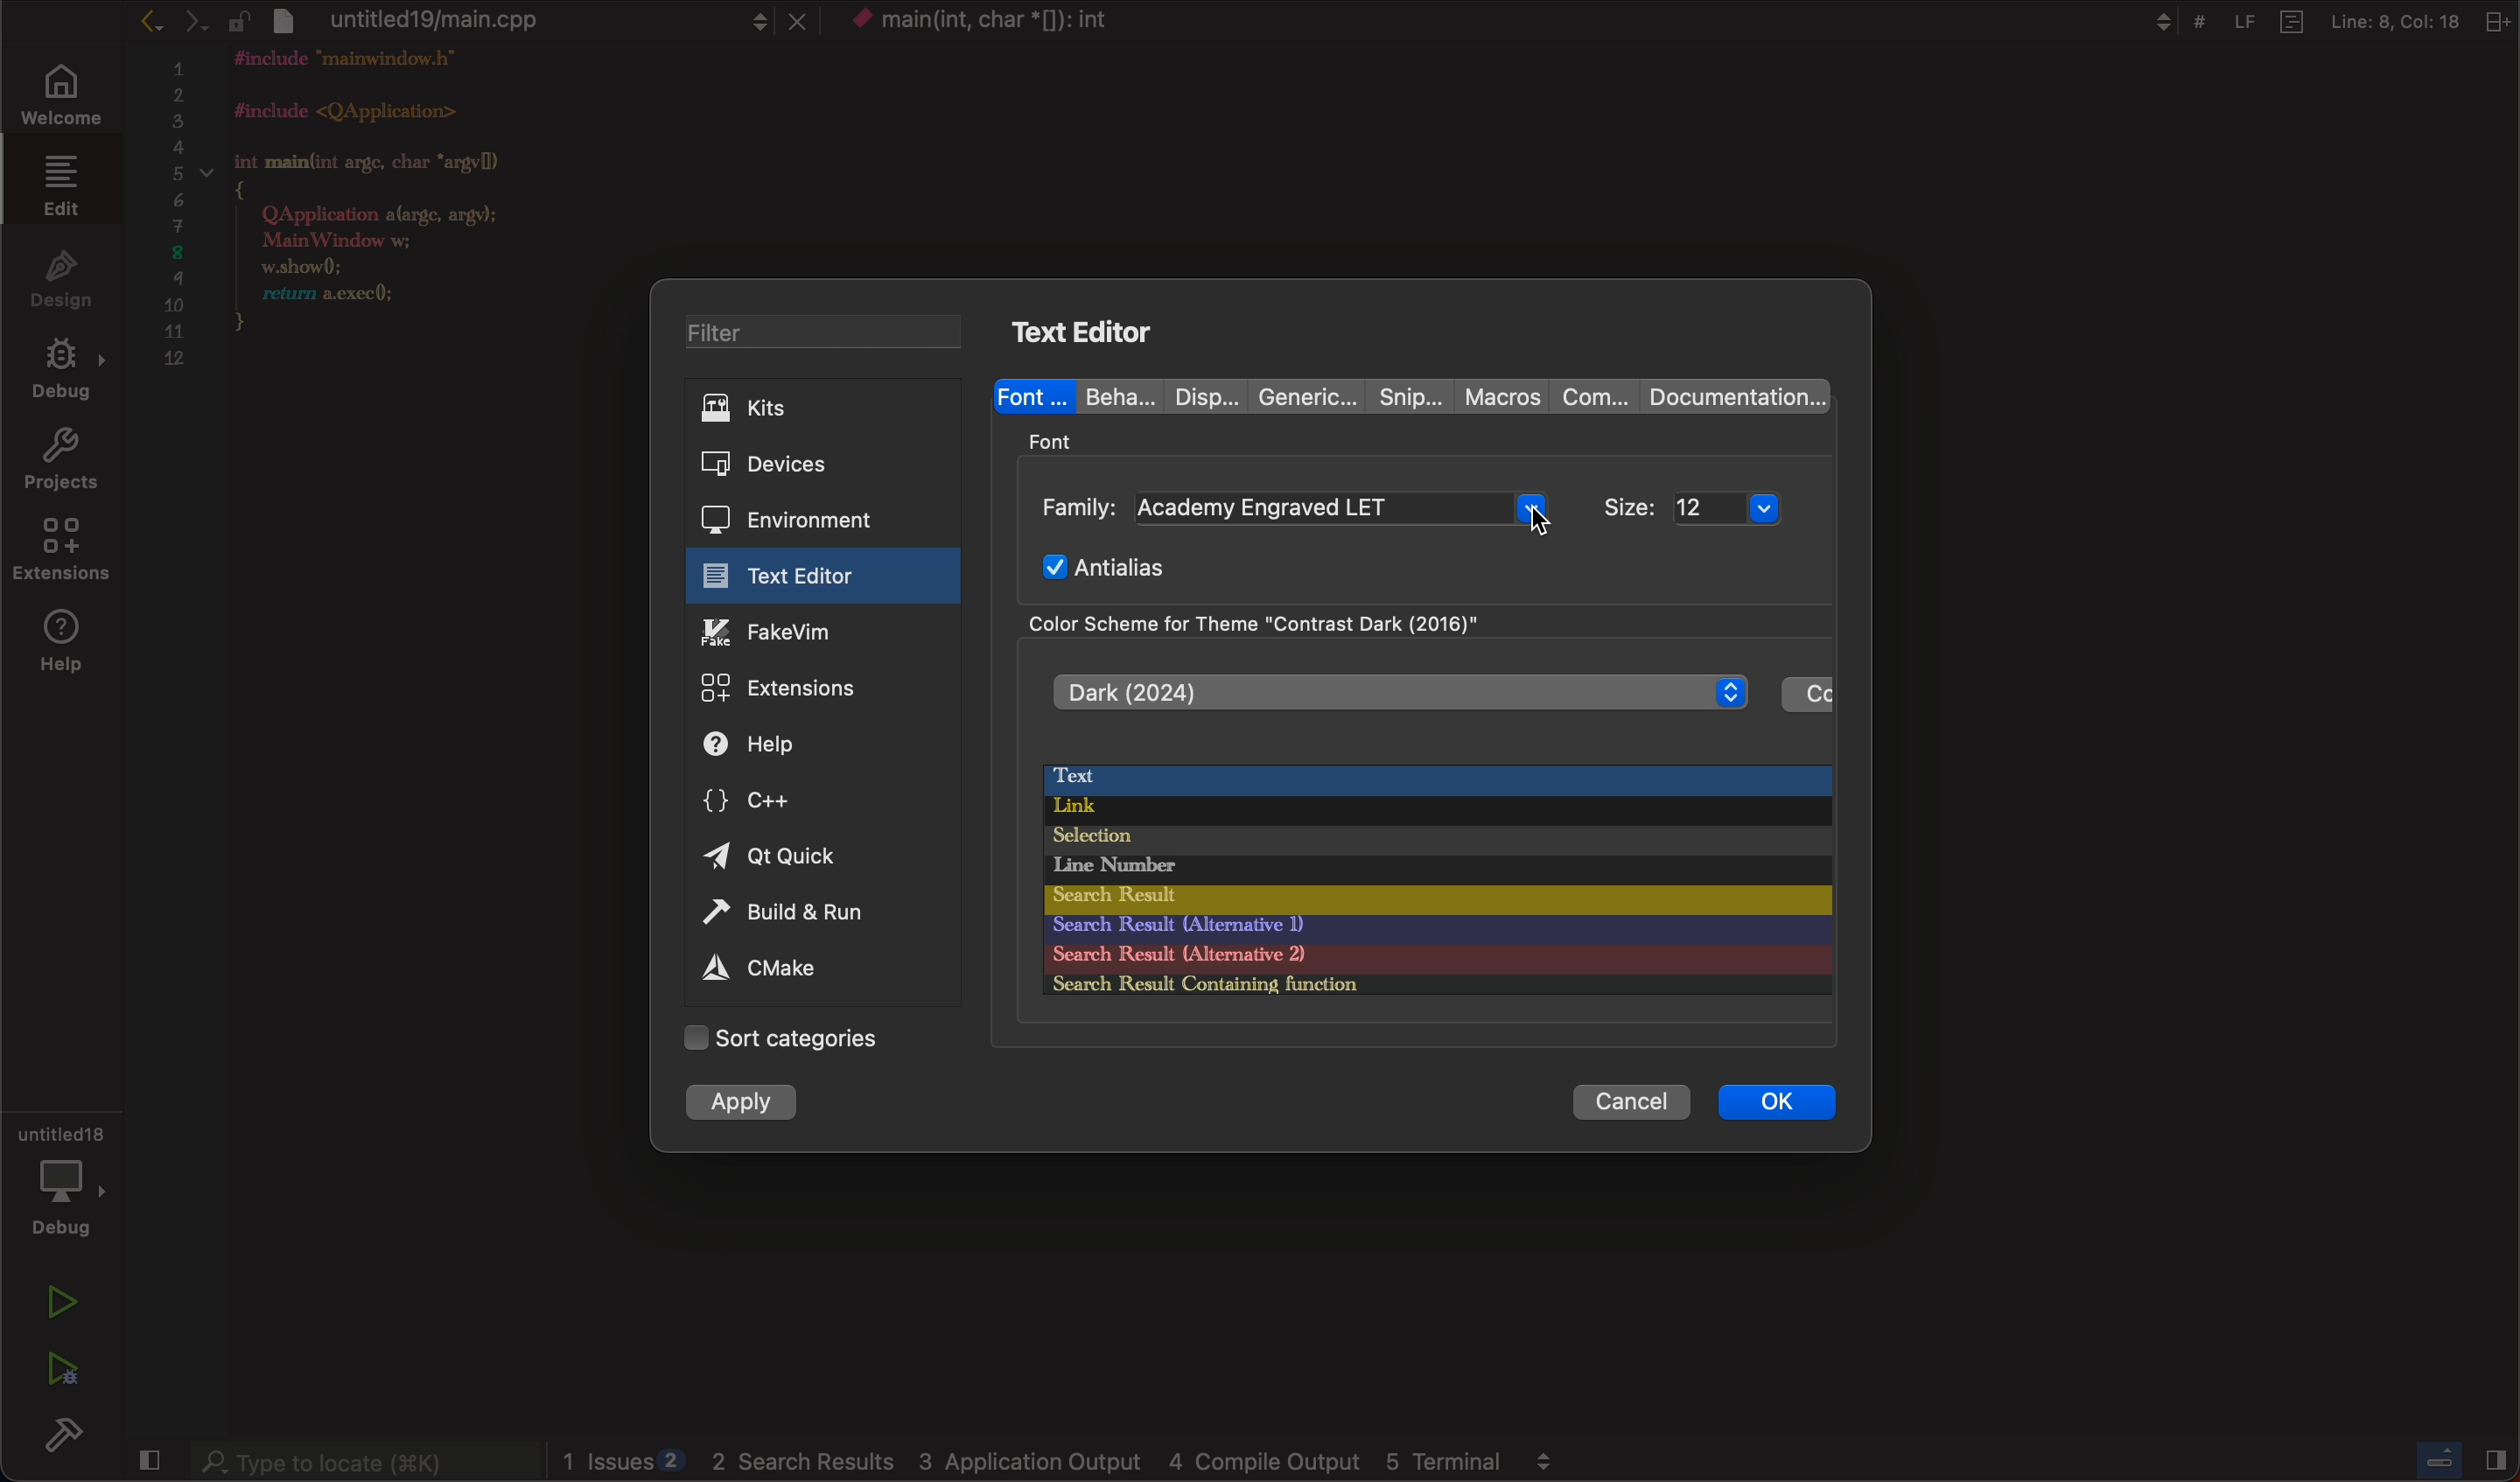  What do you see at coordinates (1033, 393) in the screenshot?
I see `font` at bounding box center [1033, 393].